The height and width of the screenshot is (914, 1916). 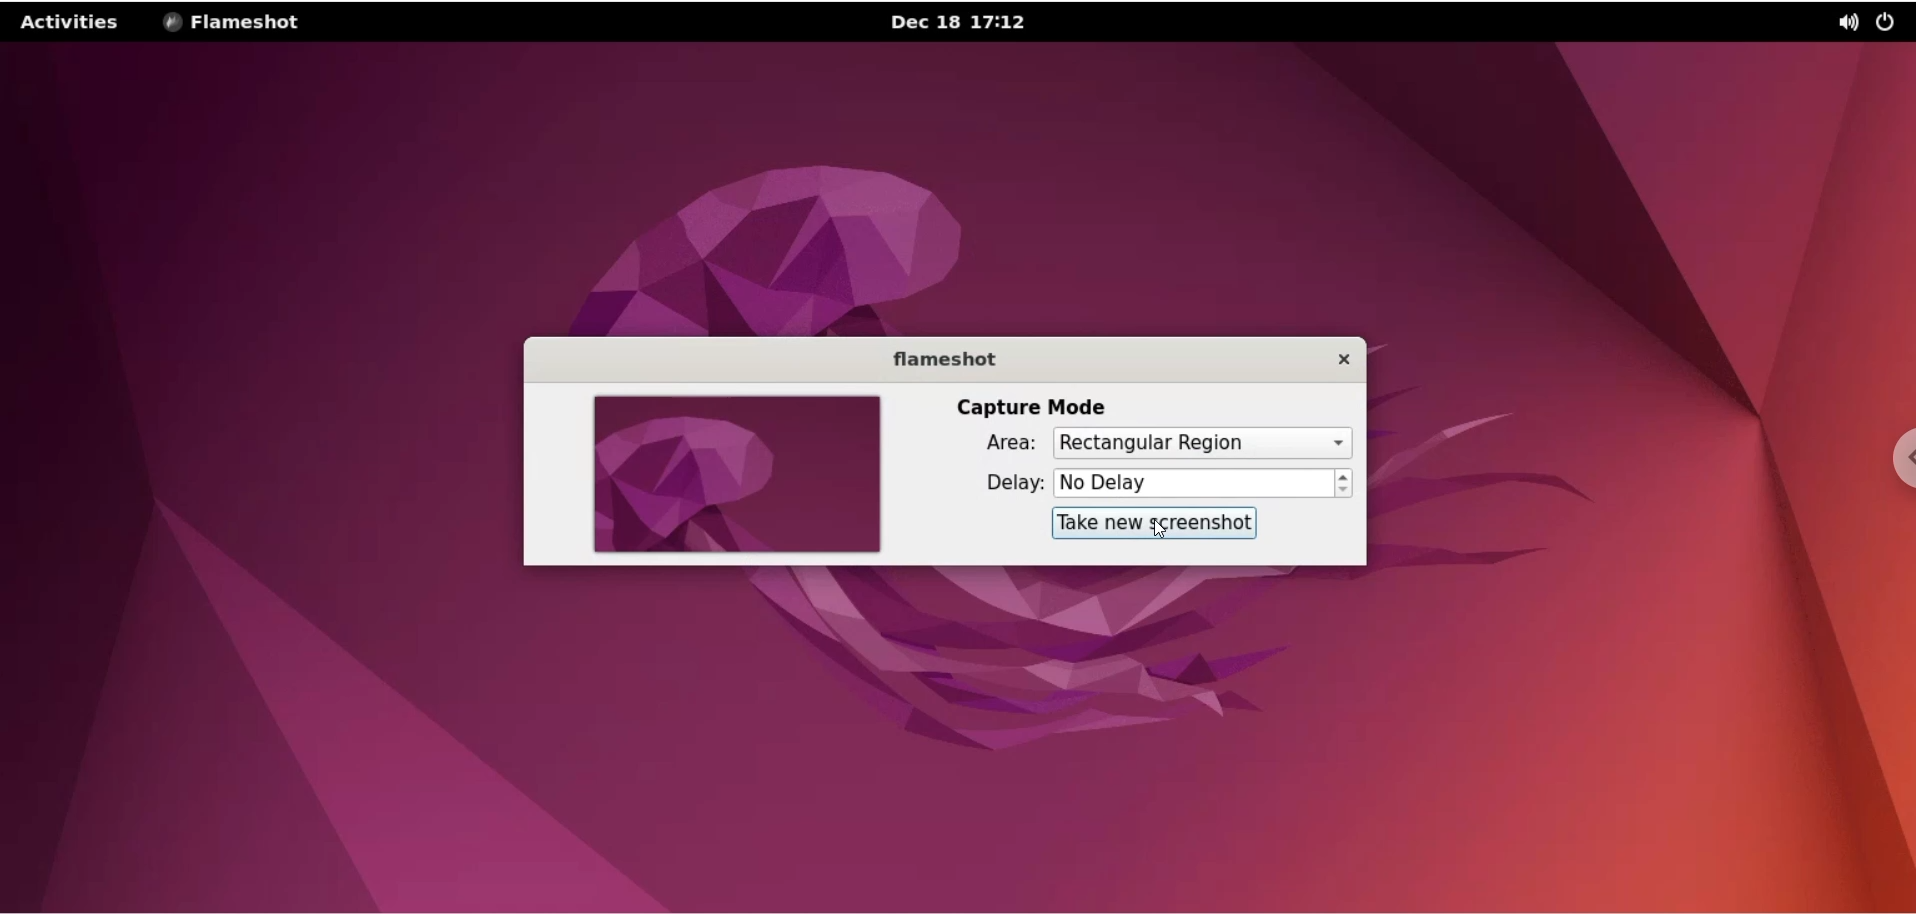 What do you see at coordinates (1888, 23) in the screenshot?
I see `on/off button` at bounding box center [1888, 23].